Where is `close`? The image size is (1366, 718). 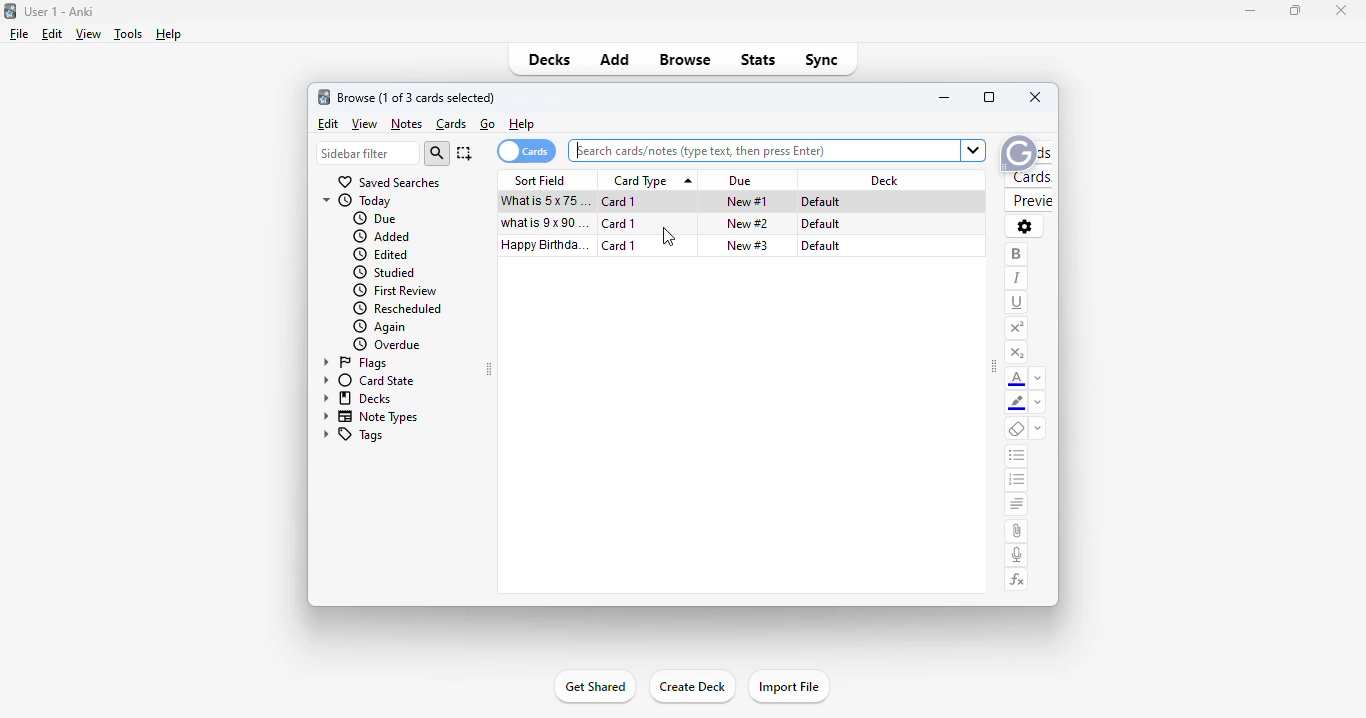
close is located at coordinates (1035, 97).